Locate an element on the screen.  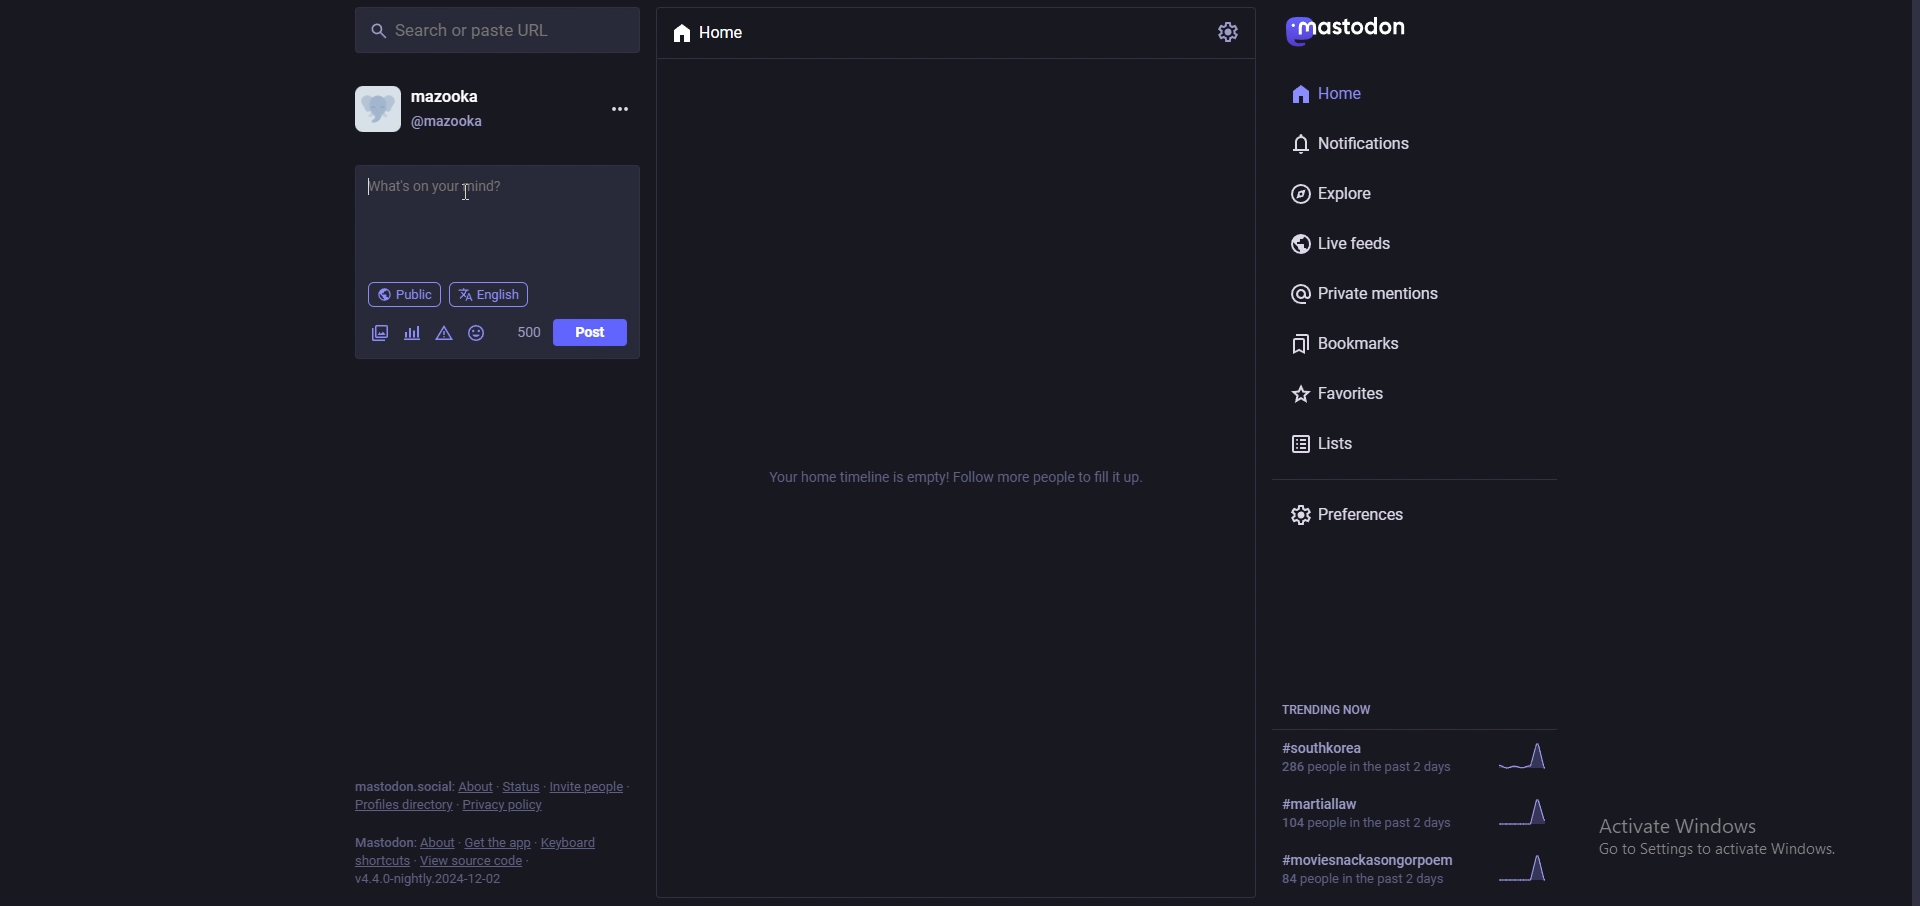
profile is located at coordinates (425, 109).